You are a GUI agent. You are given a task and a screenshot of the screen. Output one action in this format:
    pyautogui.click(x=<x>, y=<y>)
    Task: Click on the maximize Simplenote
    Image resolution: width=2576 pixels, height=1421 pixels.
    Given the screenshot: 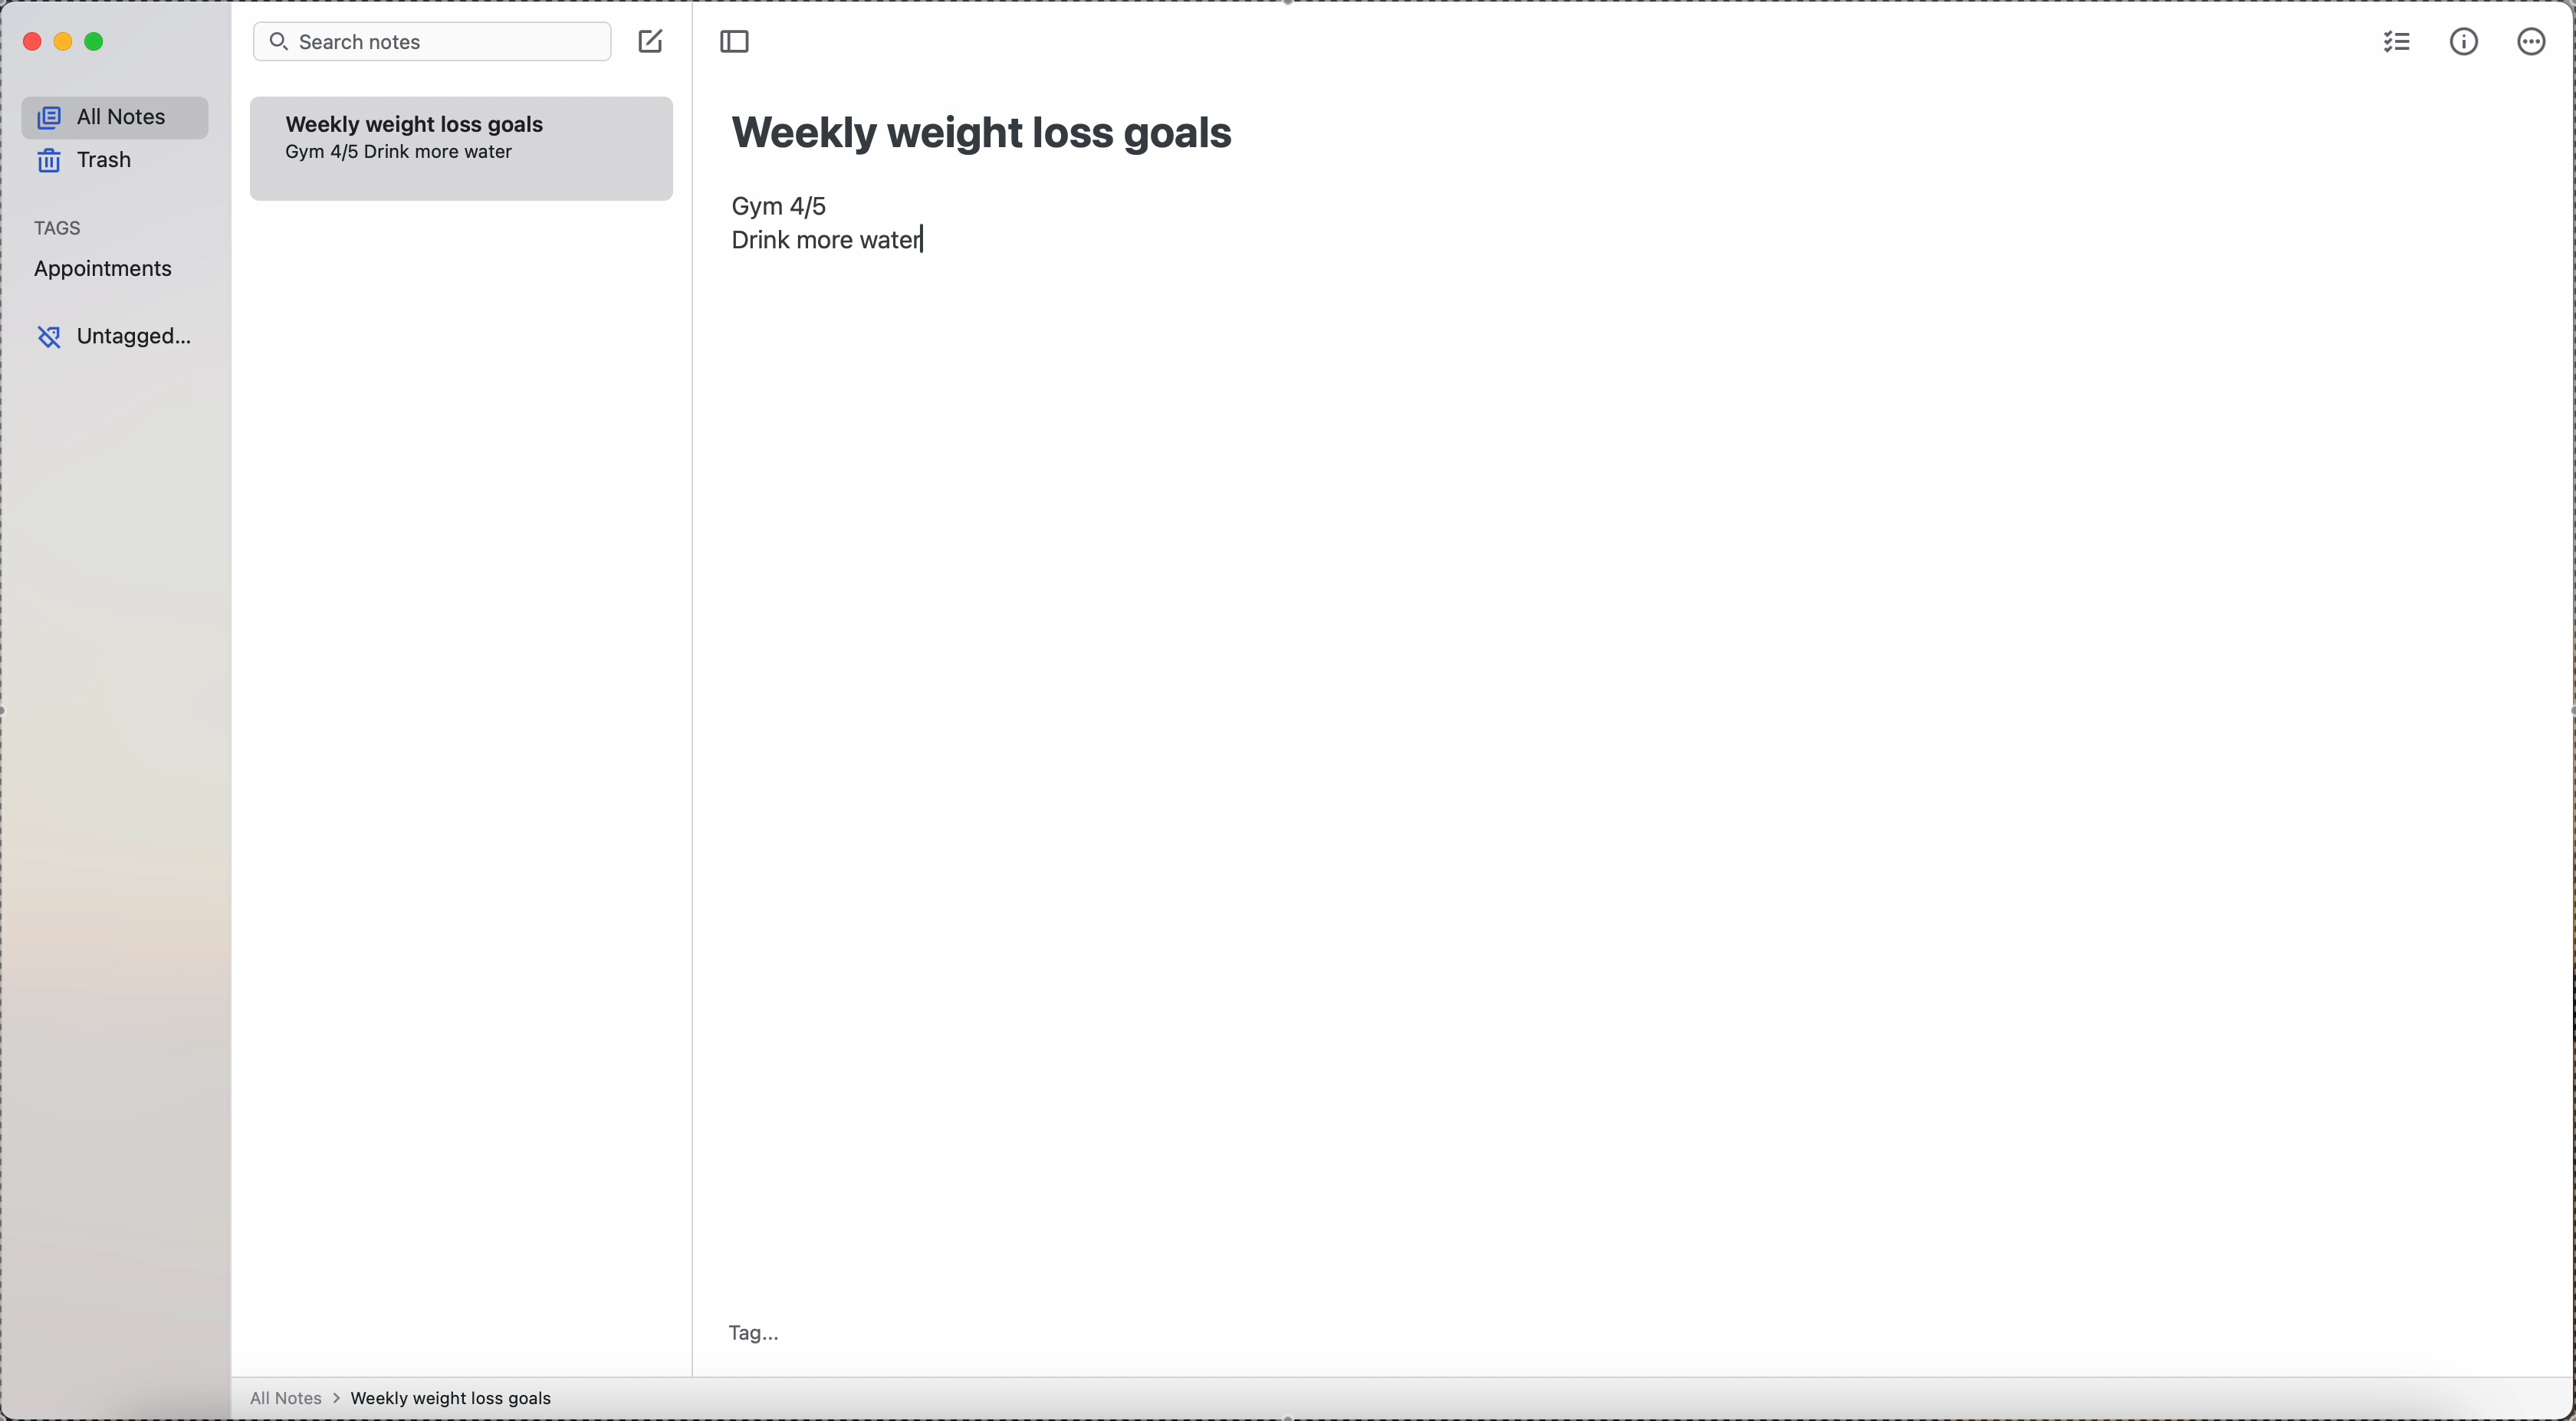 What is the action you would take?
    pyautogui.click(x=98, y=42)
    